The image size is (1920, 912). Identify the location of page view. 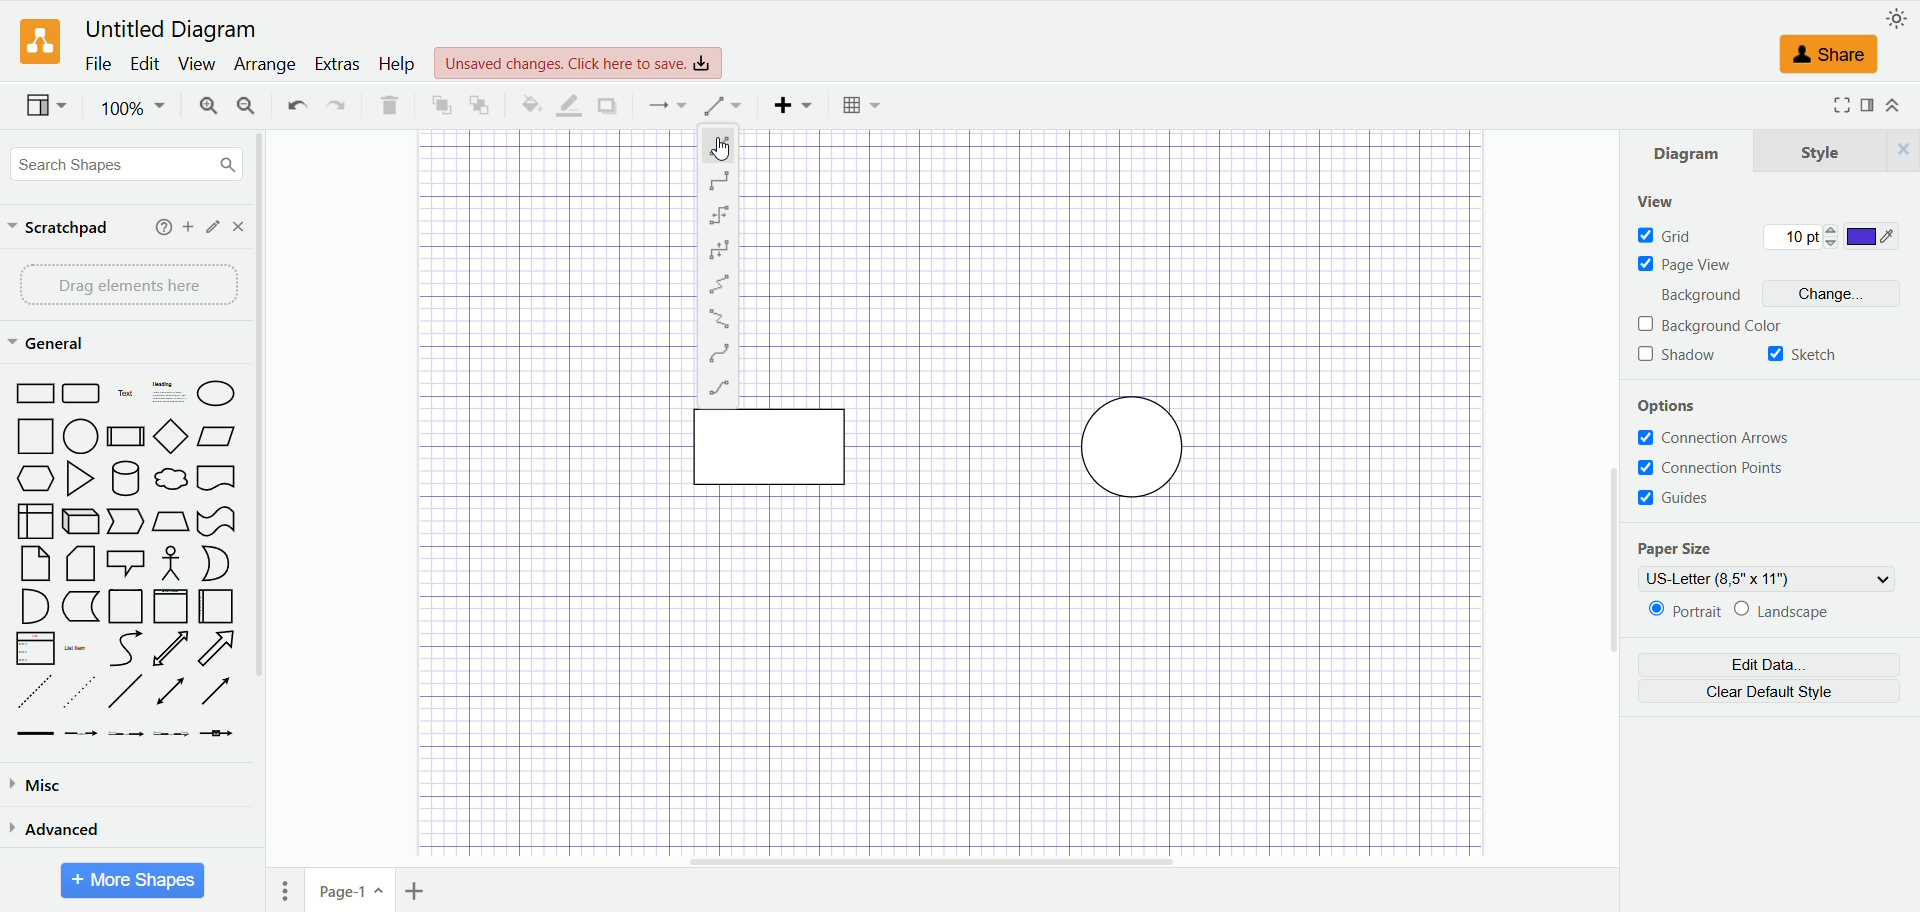
(1685, 264).